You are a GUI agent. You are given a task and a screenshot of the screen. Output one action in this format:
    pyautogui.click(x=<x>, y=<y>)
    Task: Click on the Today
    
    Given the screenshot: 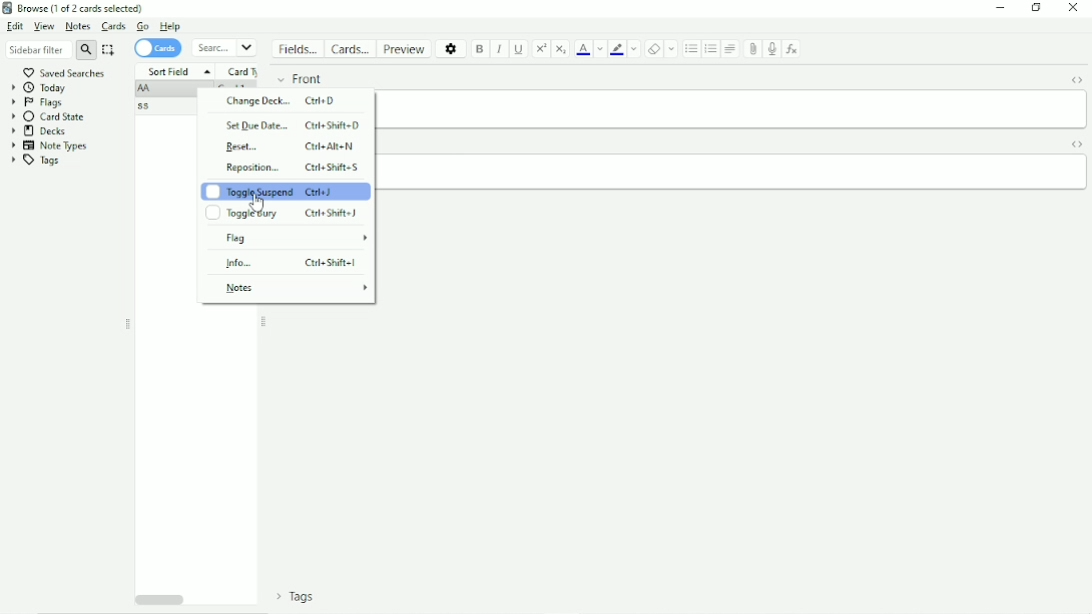 What is the action you would take?
    pyautogui.click(x=38, y=88)
    